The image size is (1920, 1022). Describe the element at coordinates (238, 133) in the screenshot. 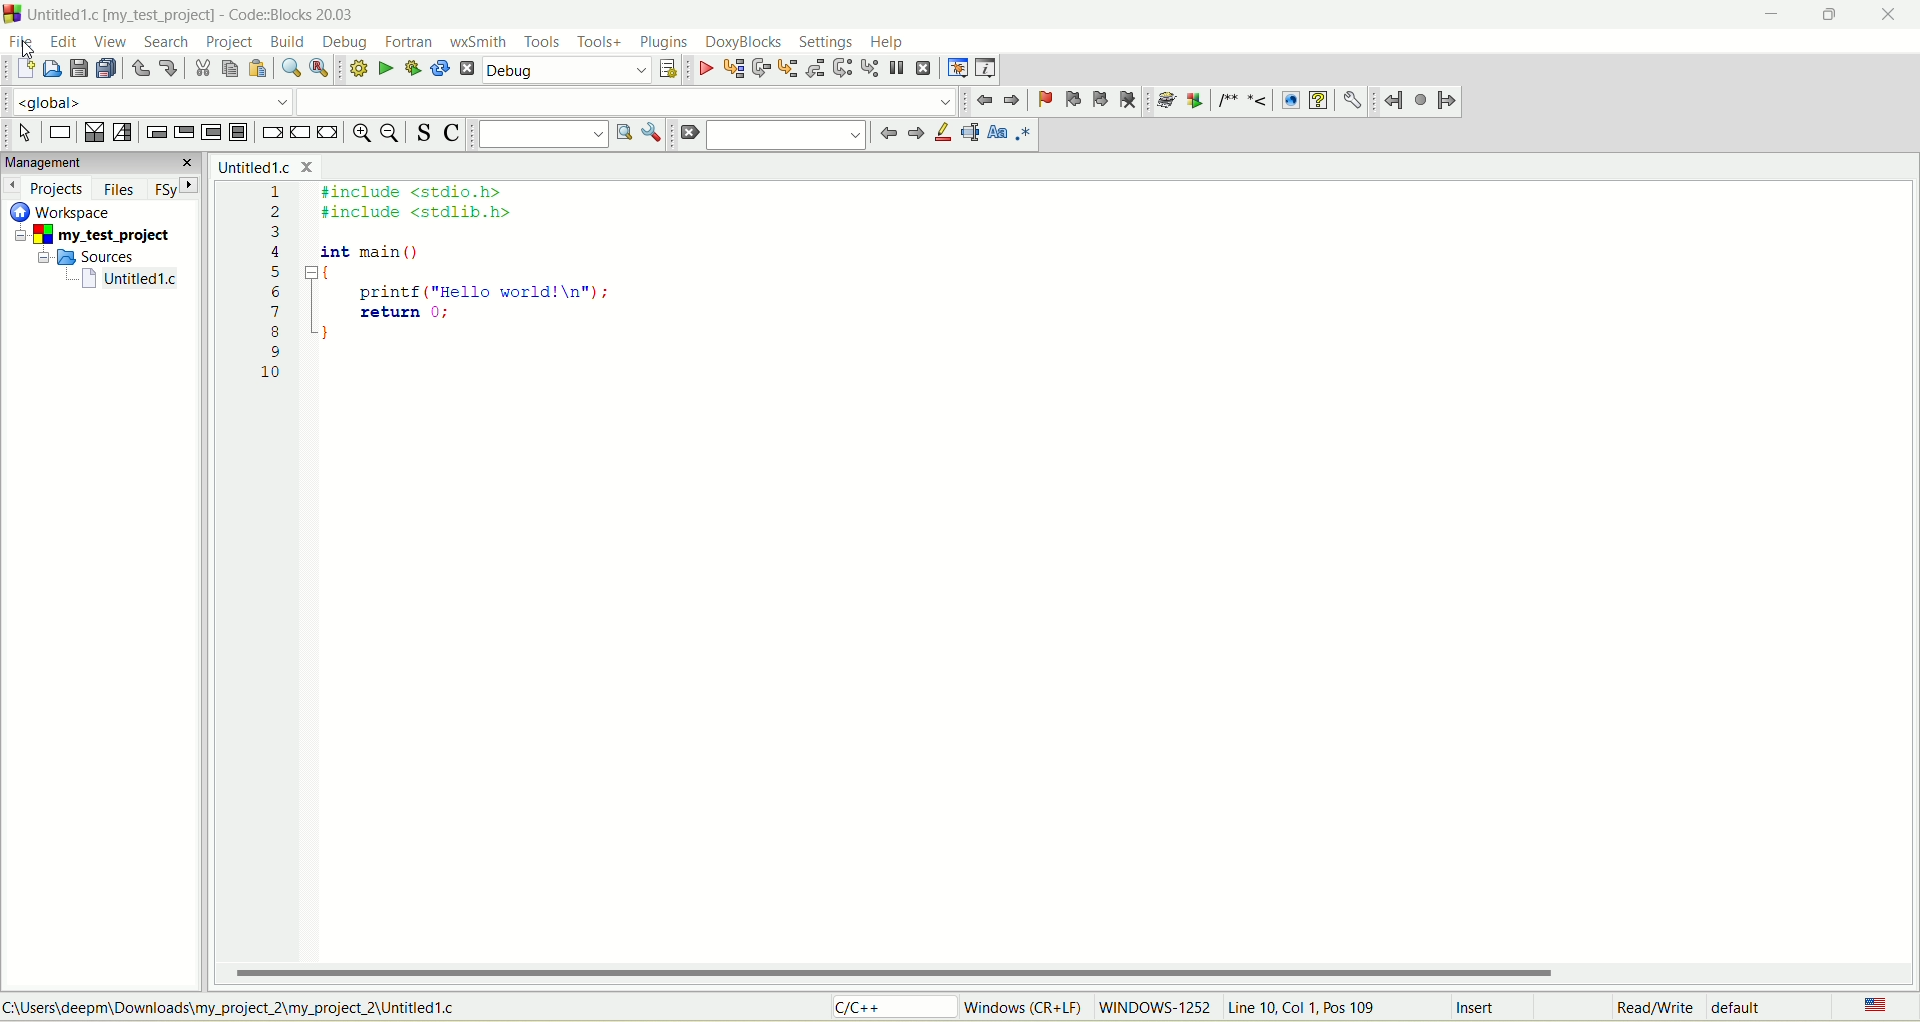

I see `block instruction` at that location.